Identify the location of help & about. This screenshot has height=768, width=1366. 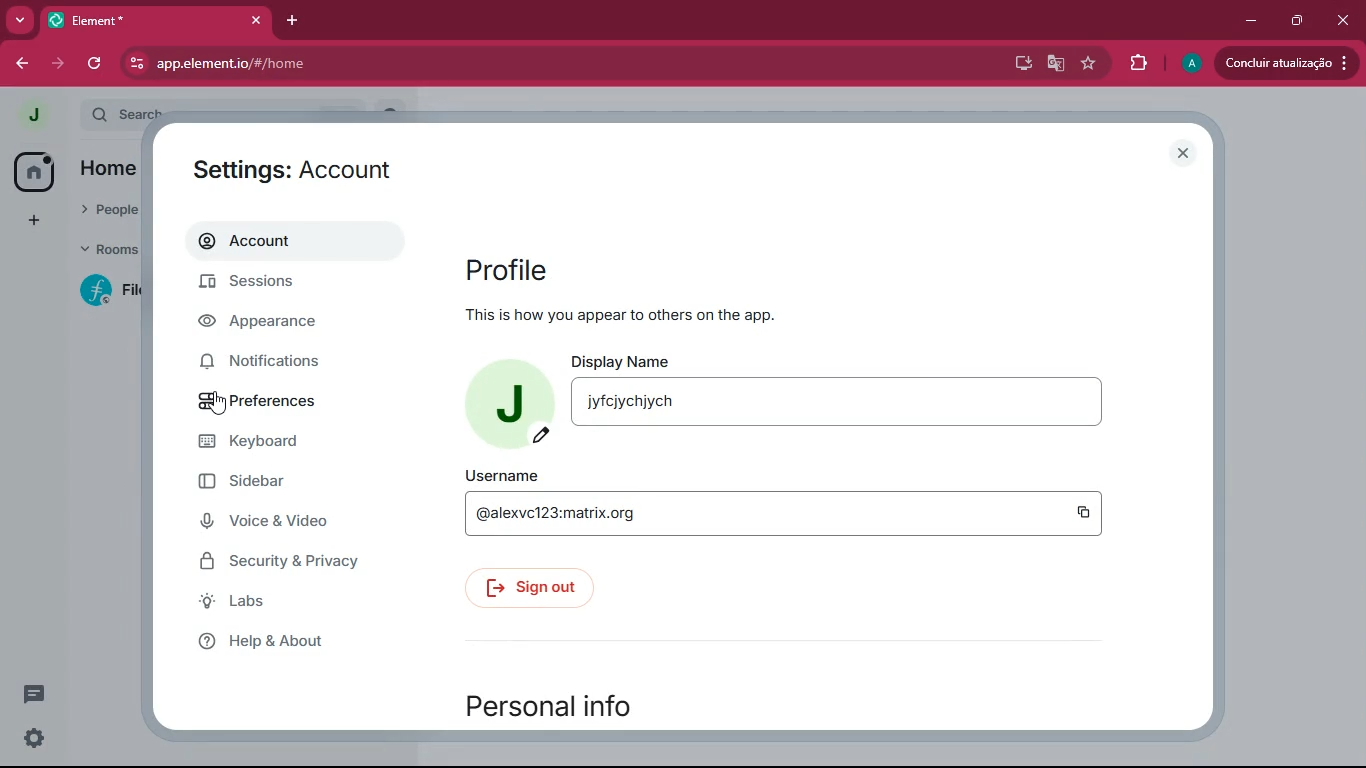
(300, 646).